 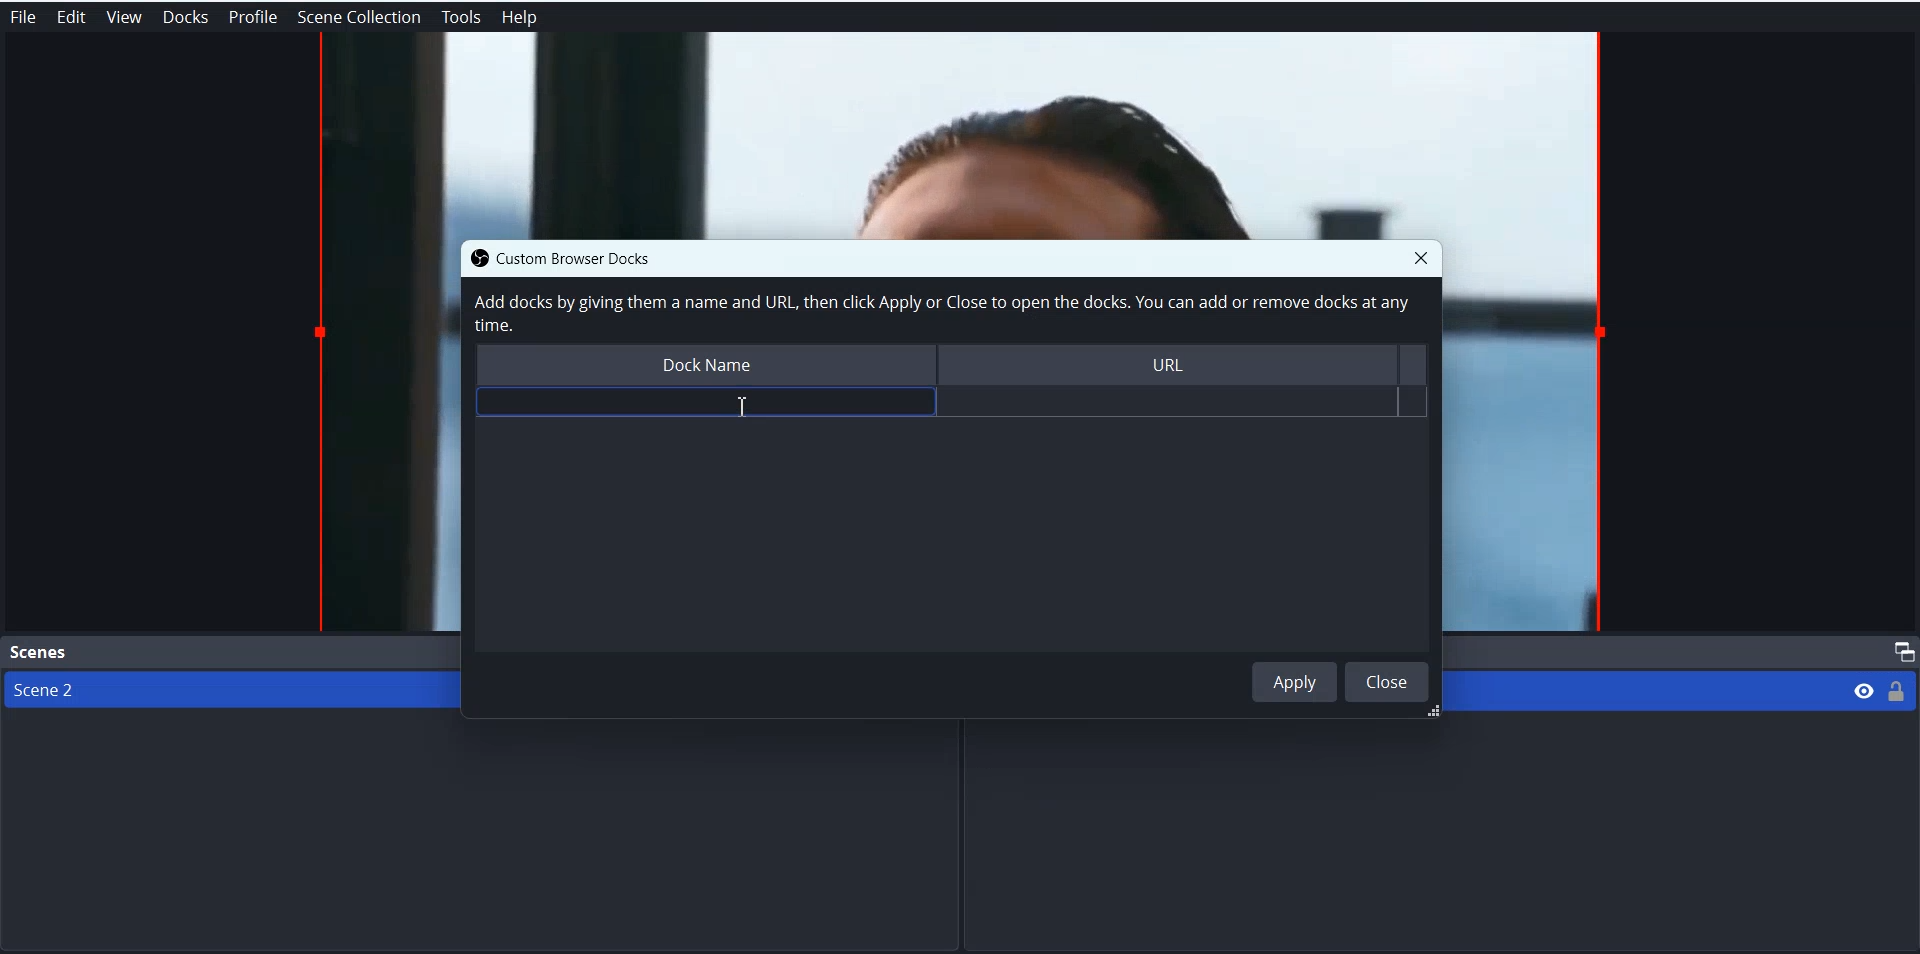 I want to click on Tools, so click(x=461, y=18).